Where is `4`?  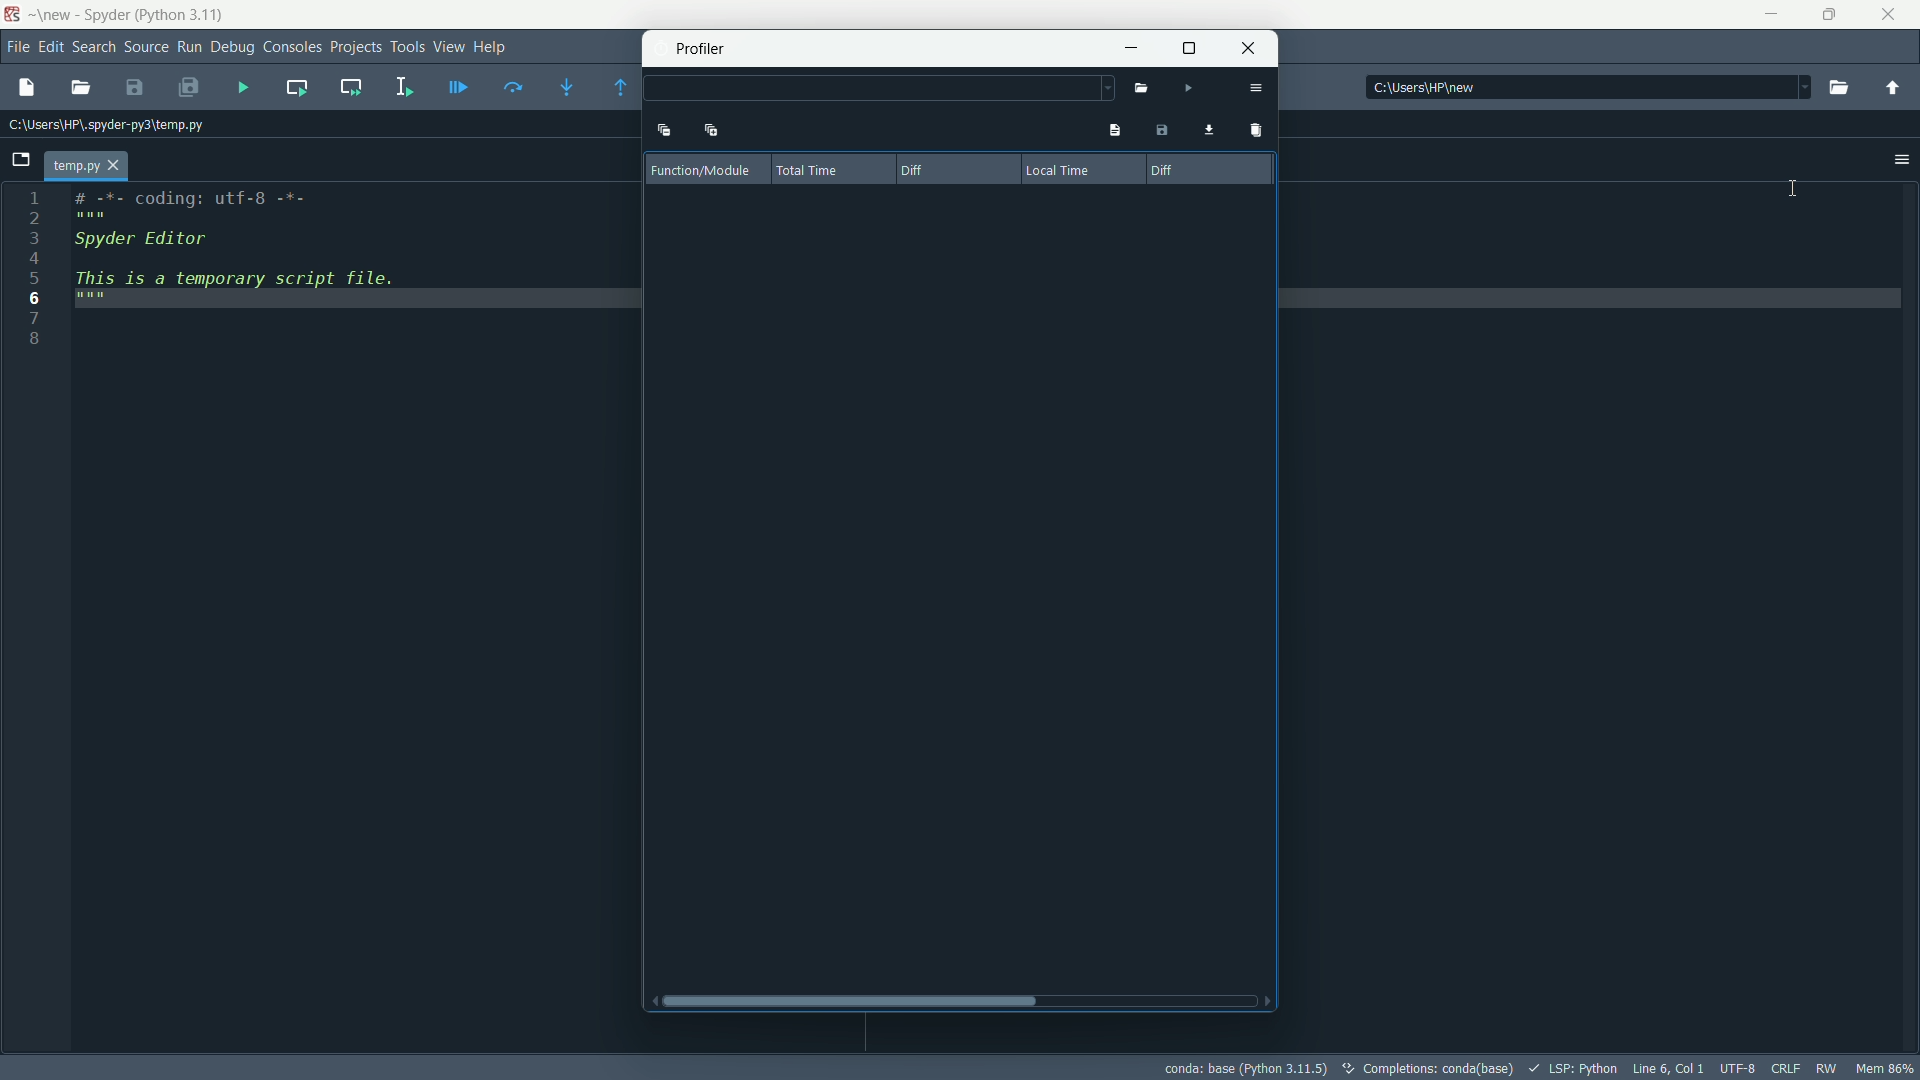
4 is located at coordinates (33, 257).